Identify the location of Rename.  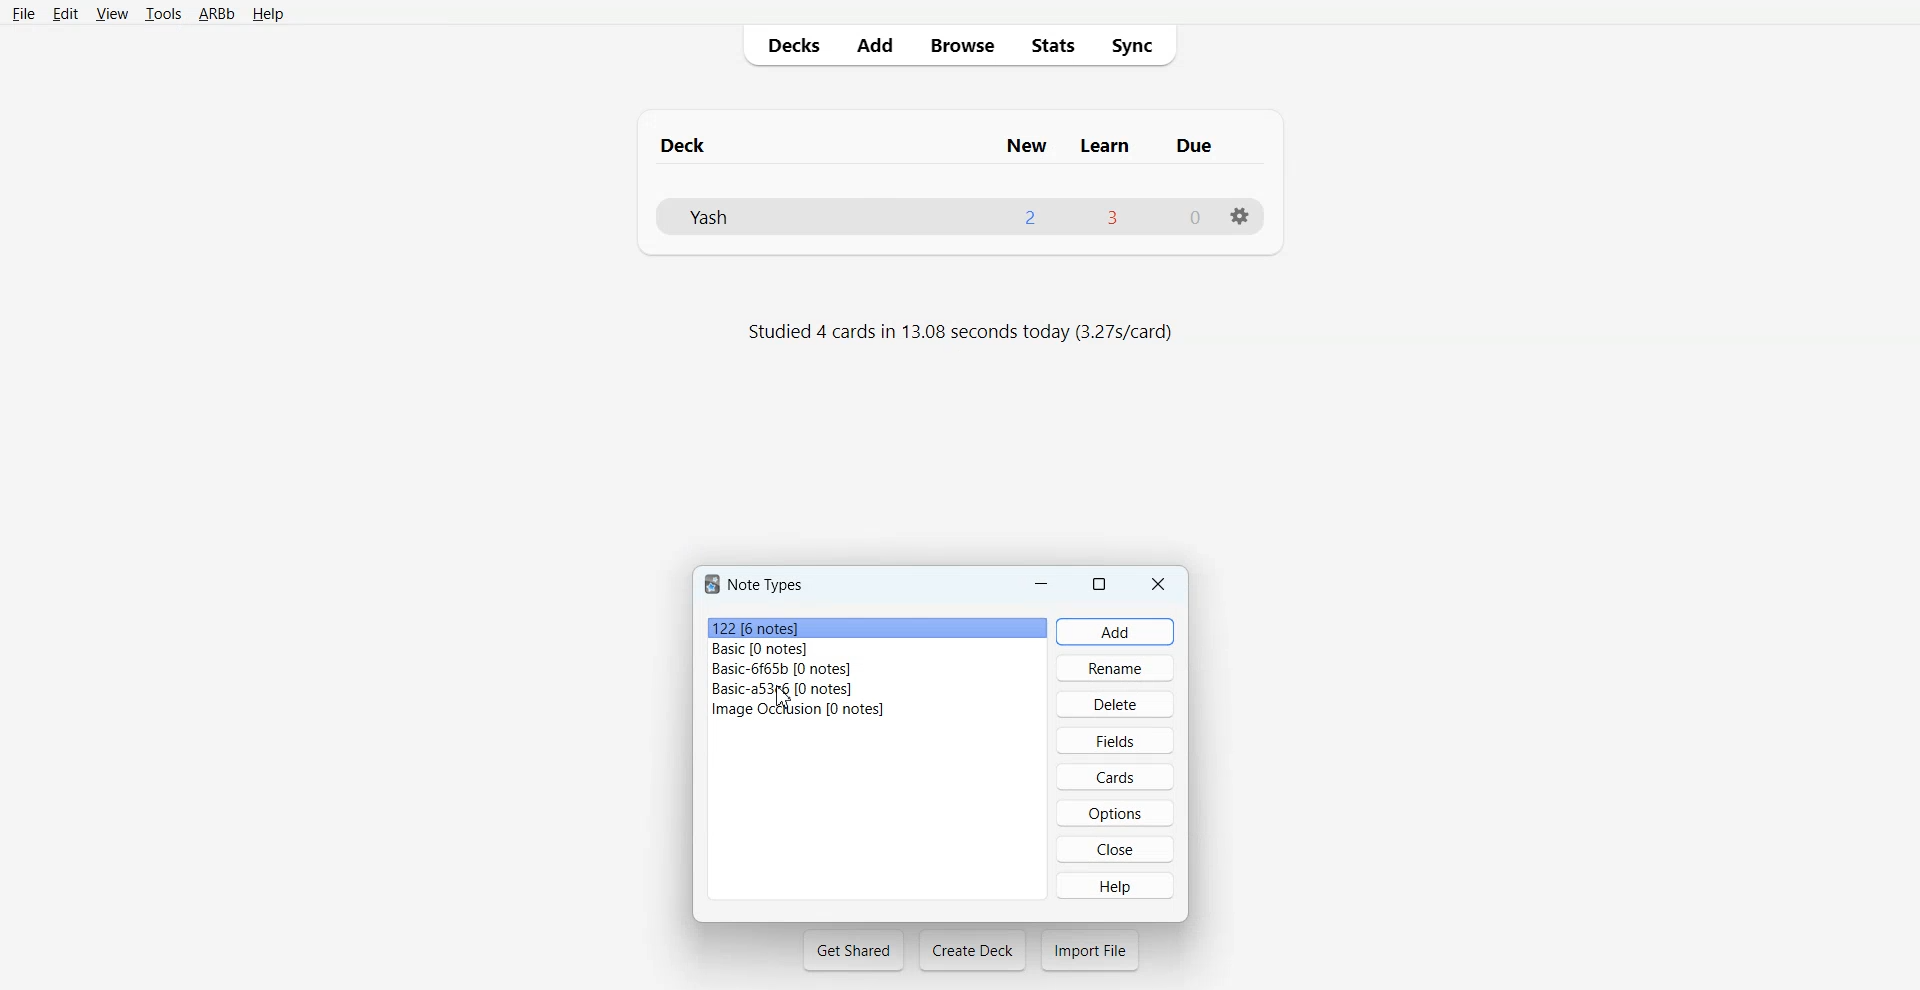
(1116, 667).